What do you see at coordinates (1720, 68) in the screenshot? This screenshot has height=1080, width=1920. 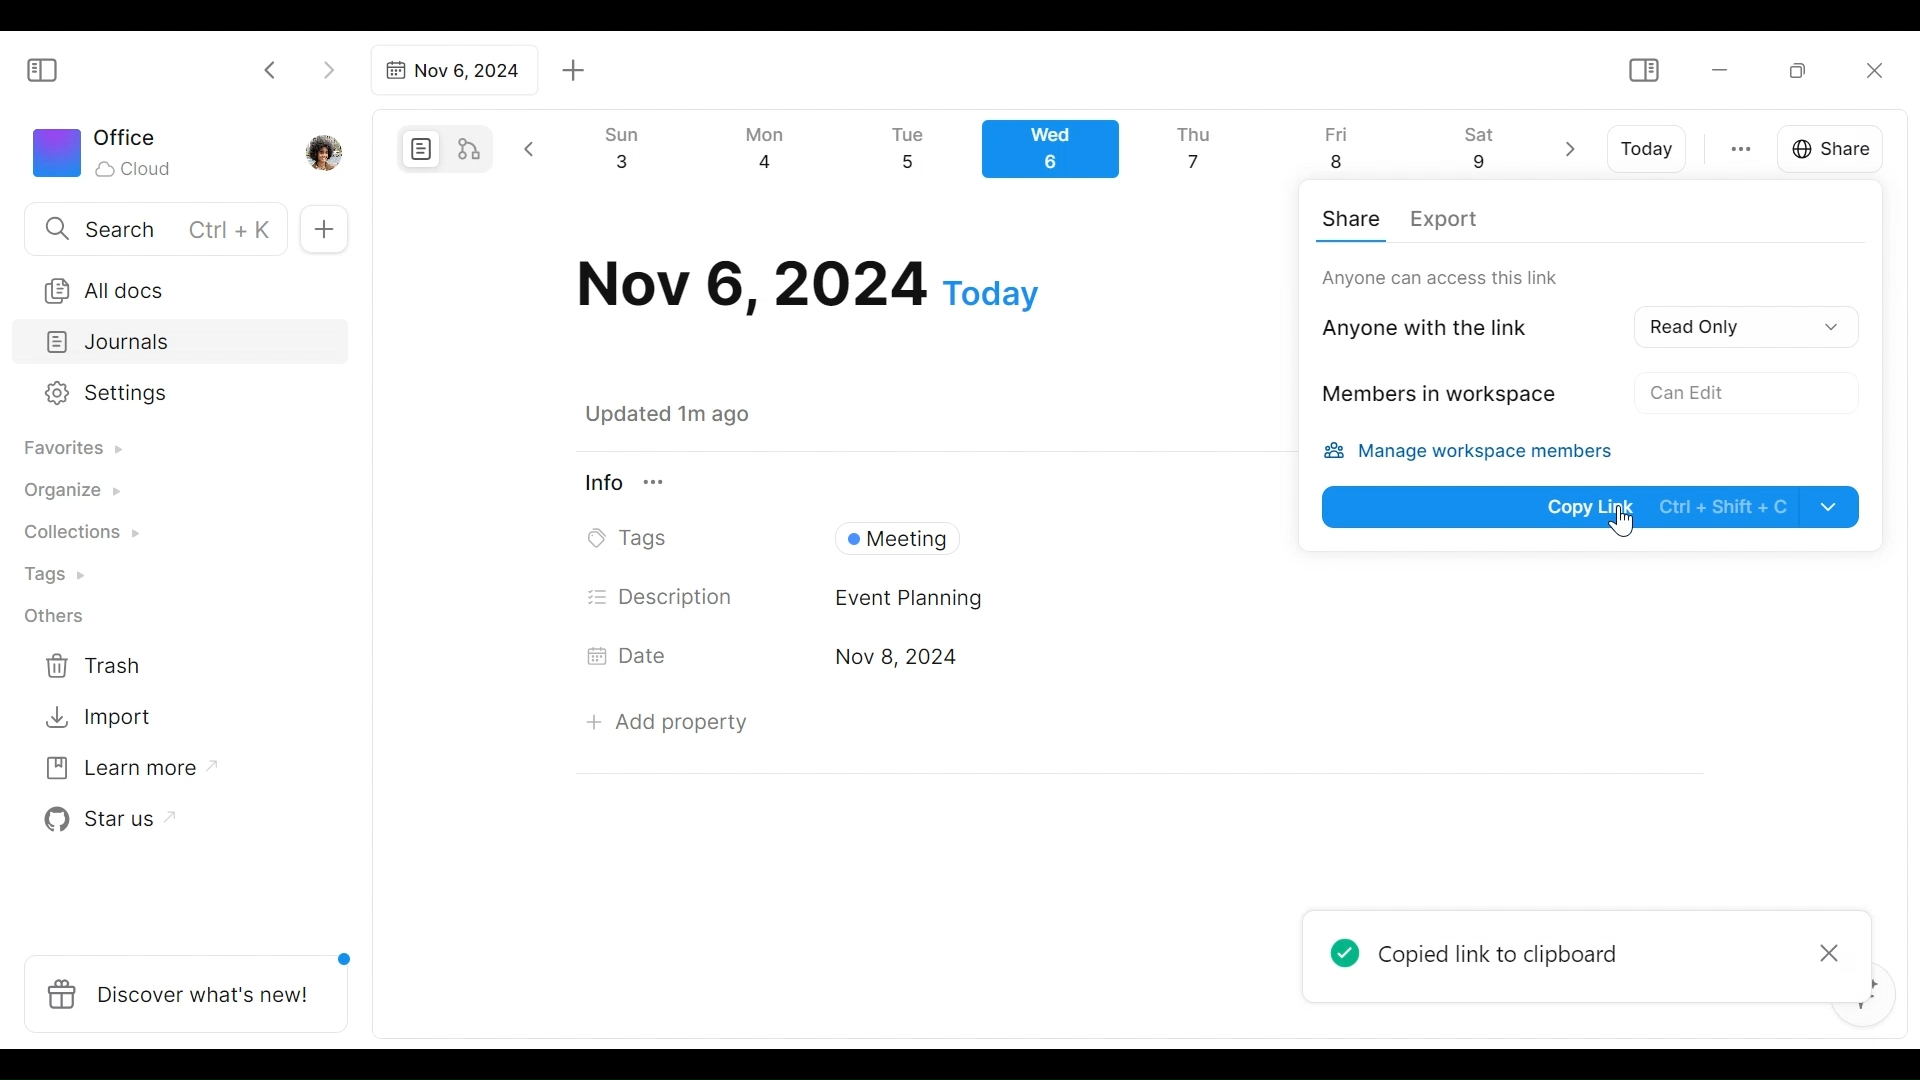 I see `Minimize` at bounding box center [1720, 68].